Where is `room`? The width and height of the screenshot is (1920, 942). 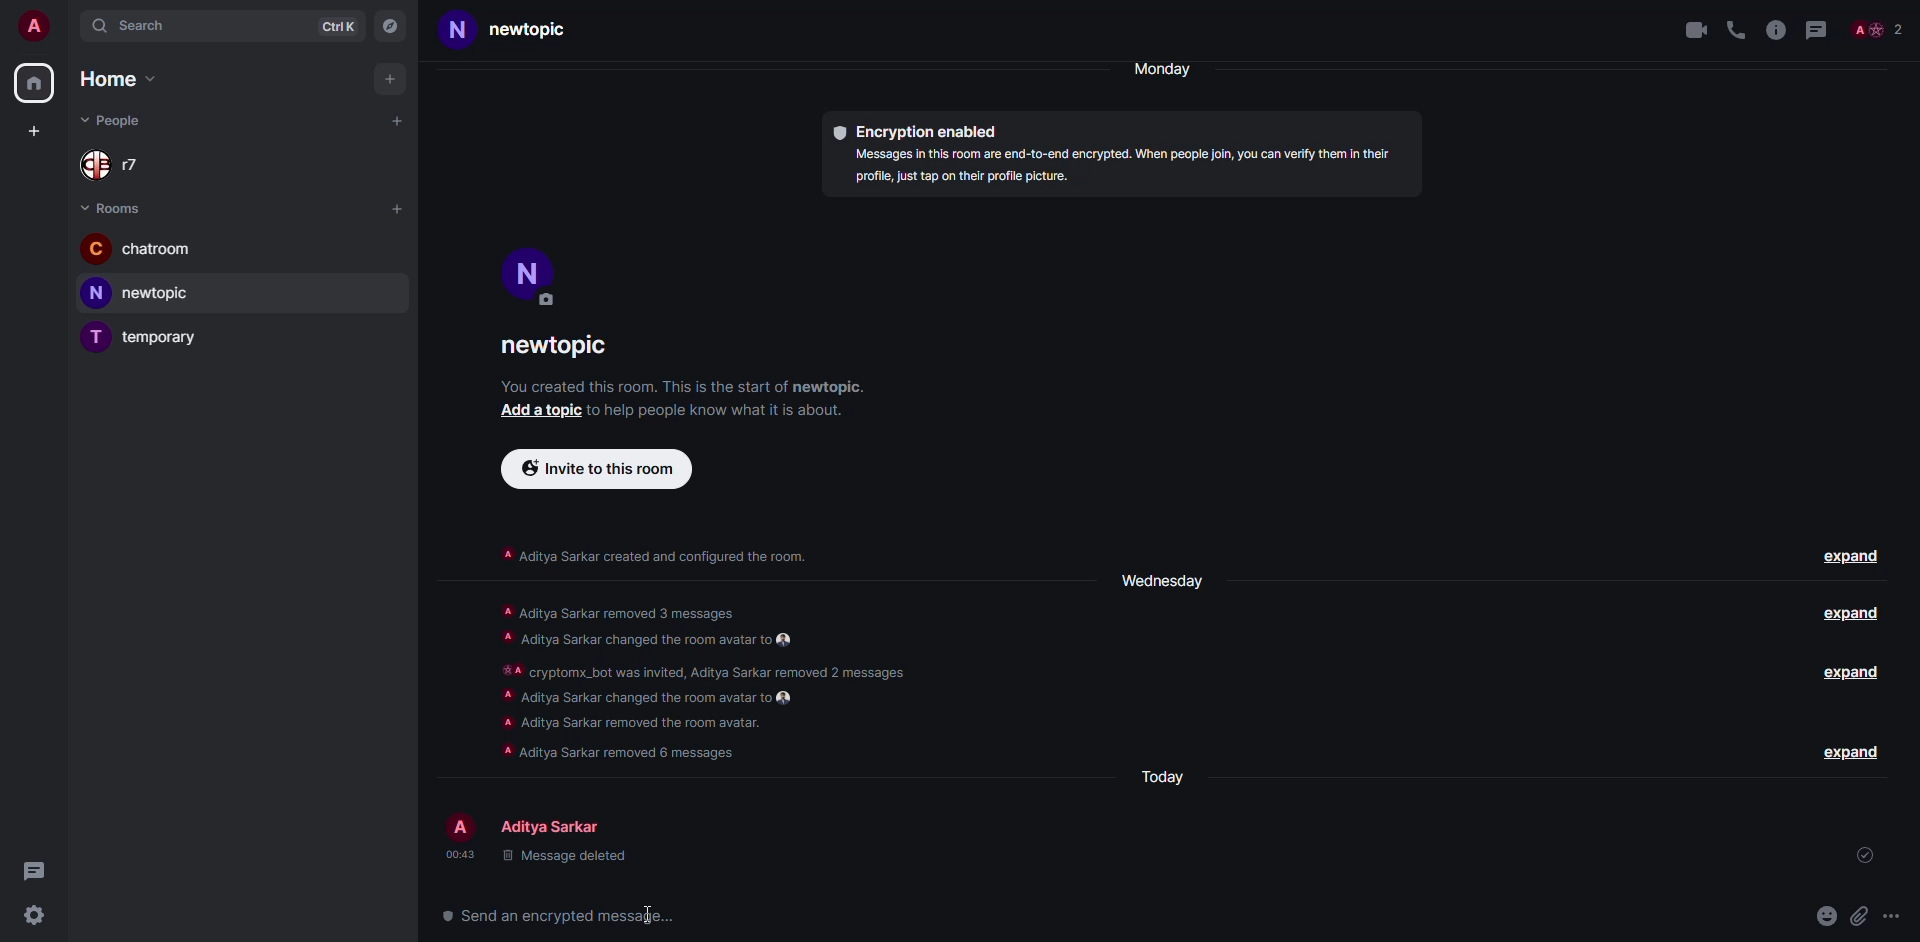 room is located at coordinates (138, 248).